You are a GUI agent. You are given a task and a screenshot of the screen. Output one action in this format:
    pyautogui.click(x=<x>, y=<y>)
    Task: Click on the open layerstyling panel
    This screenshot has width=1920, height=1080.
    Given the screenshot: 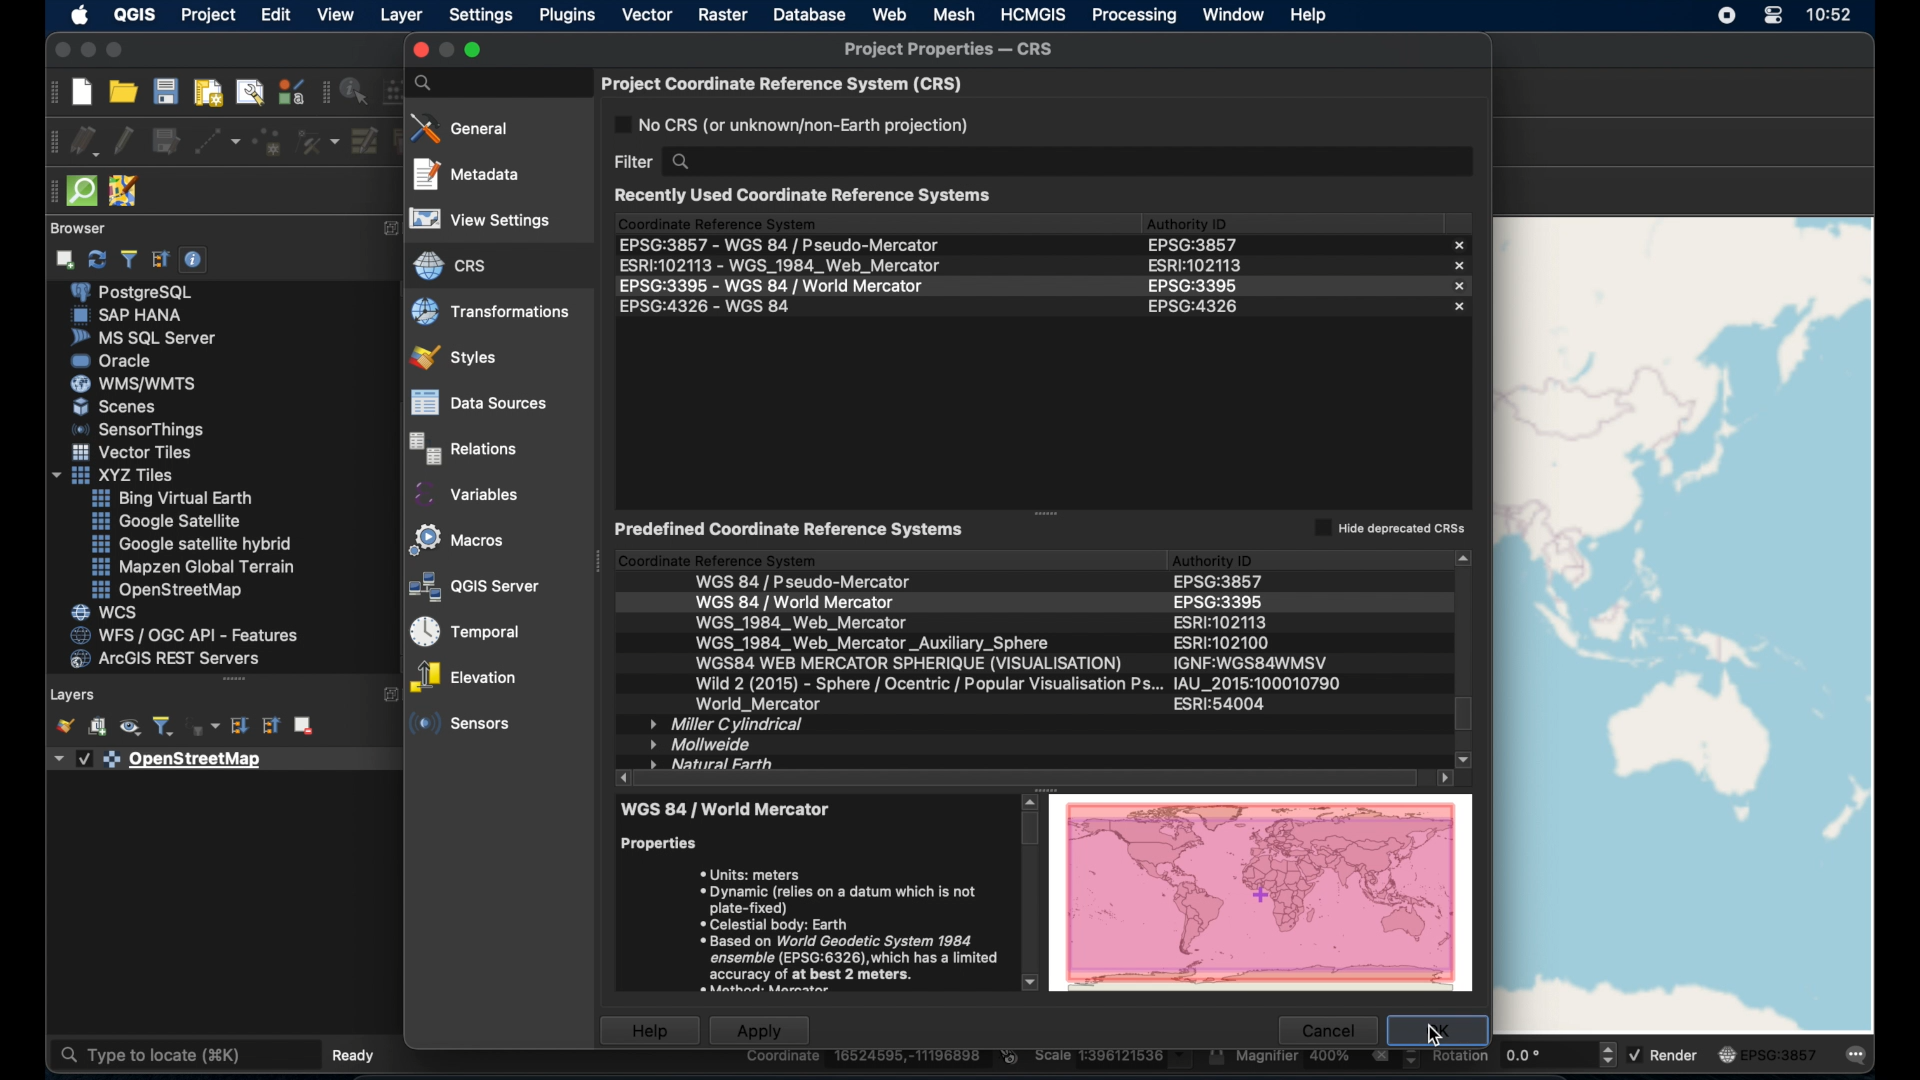 What is the action you would take?
    pyautogui.click(x=65, y=726)
    